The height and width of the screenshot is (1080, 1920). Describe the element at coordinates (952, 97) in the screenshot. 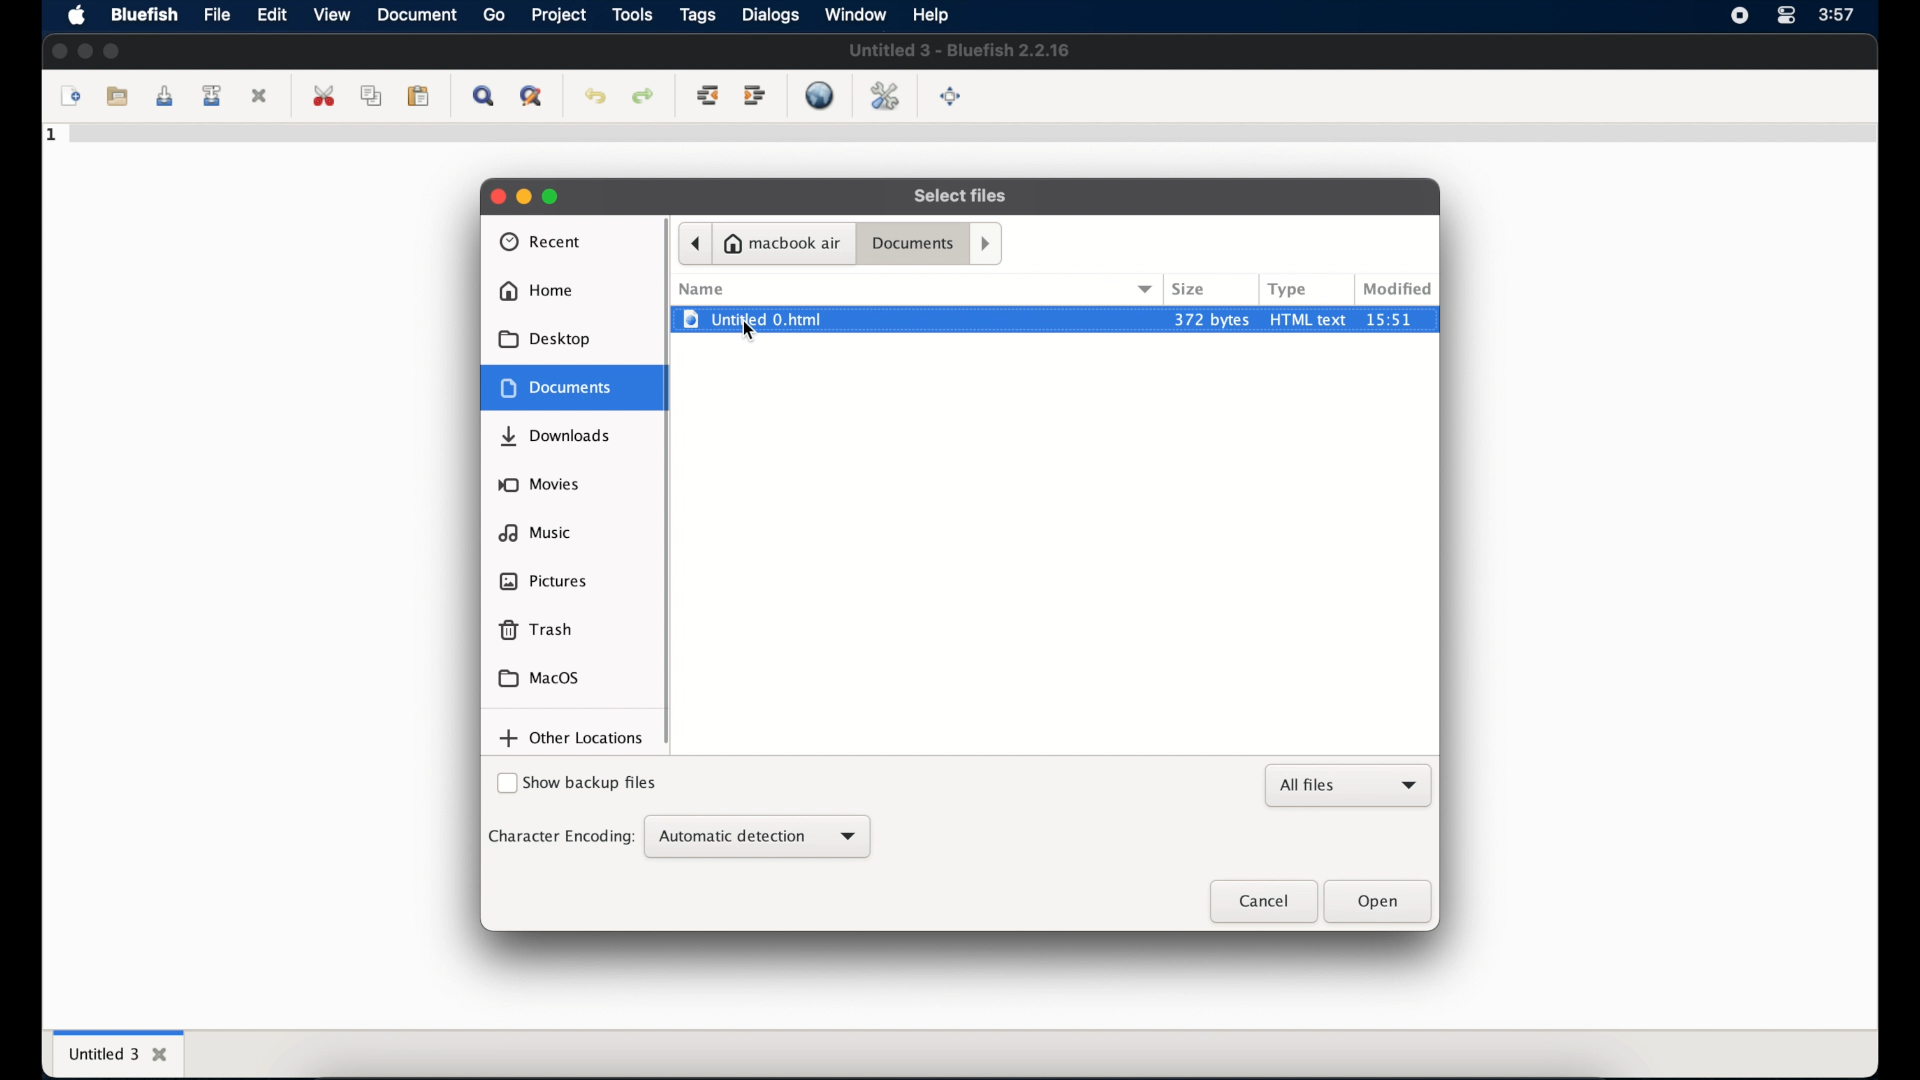

I see `full screen` at that location.